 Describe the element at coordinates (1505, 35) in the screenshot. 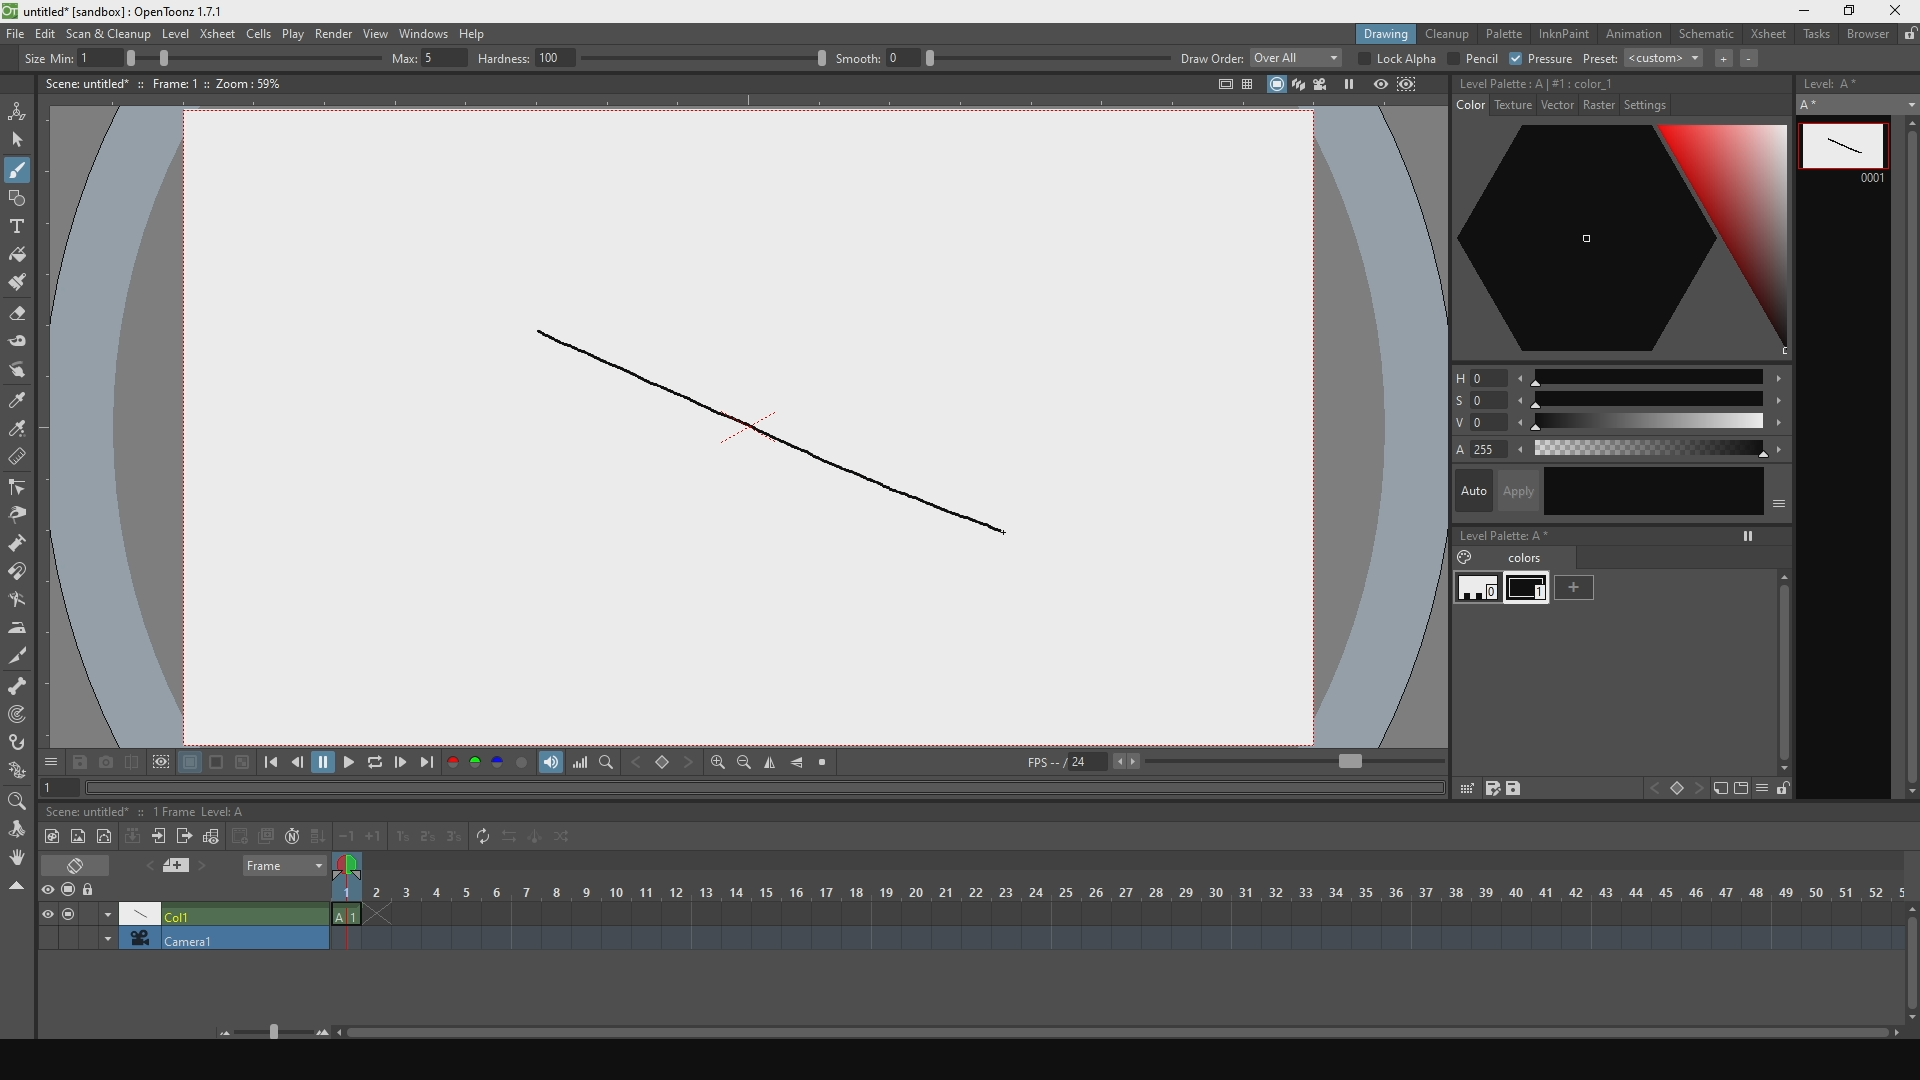

I see `palette` at that location.